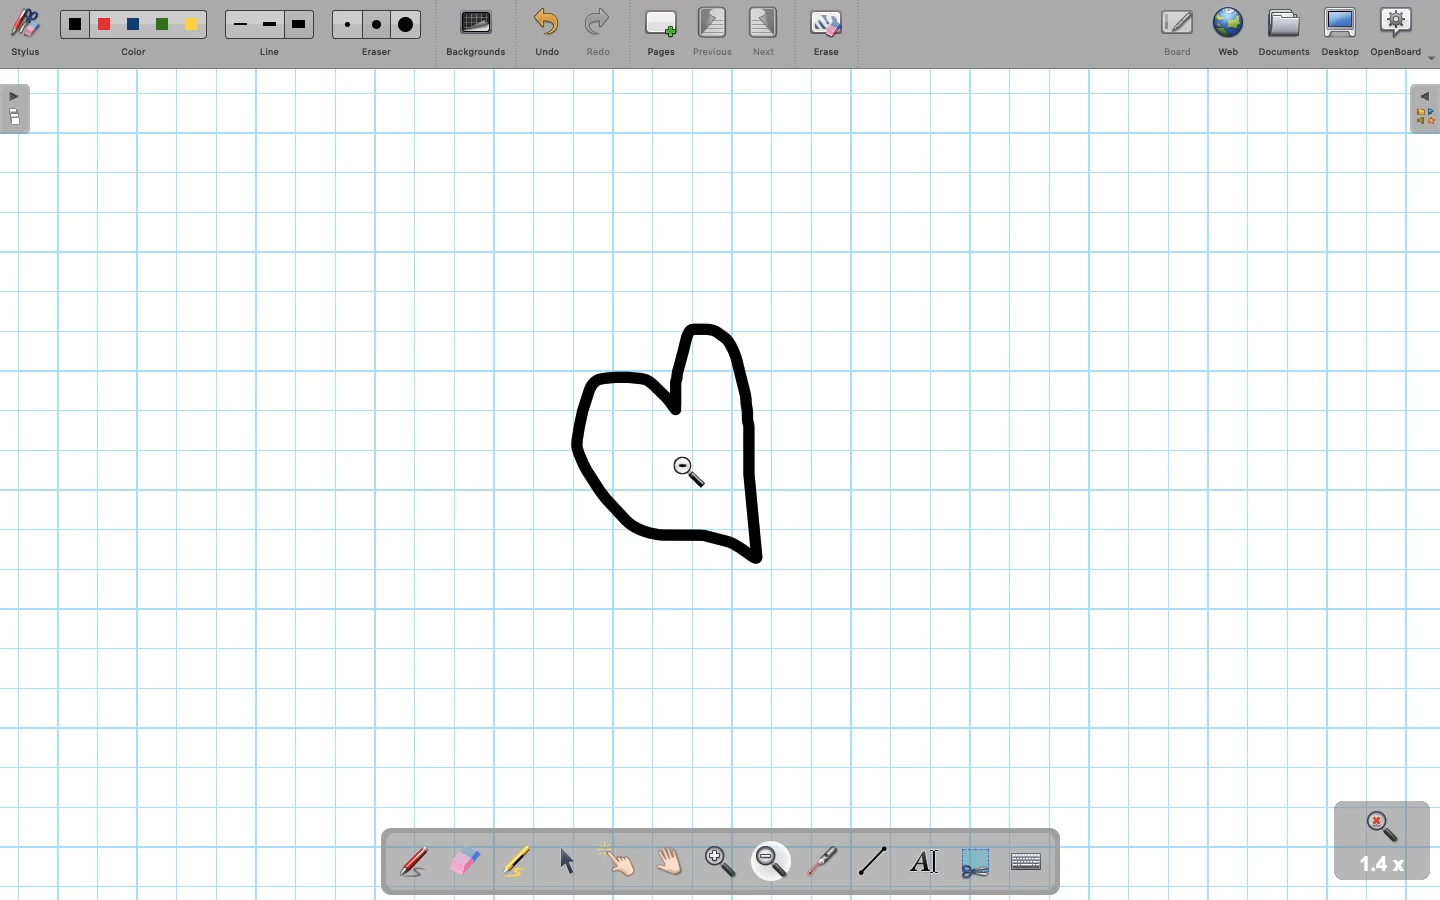  I want to click on Next, so click(764, 31).